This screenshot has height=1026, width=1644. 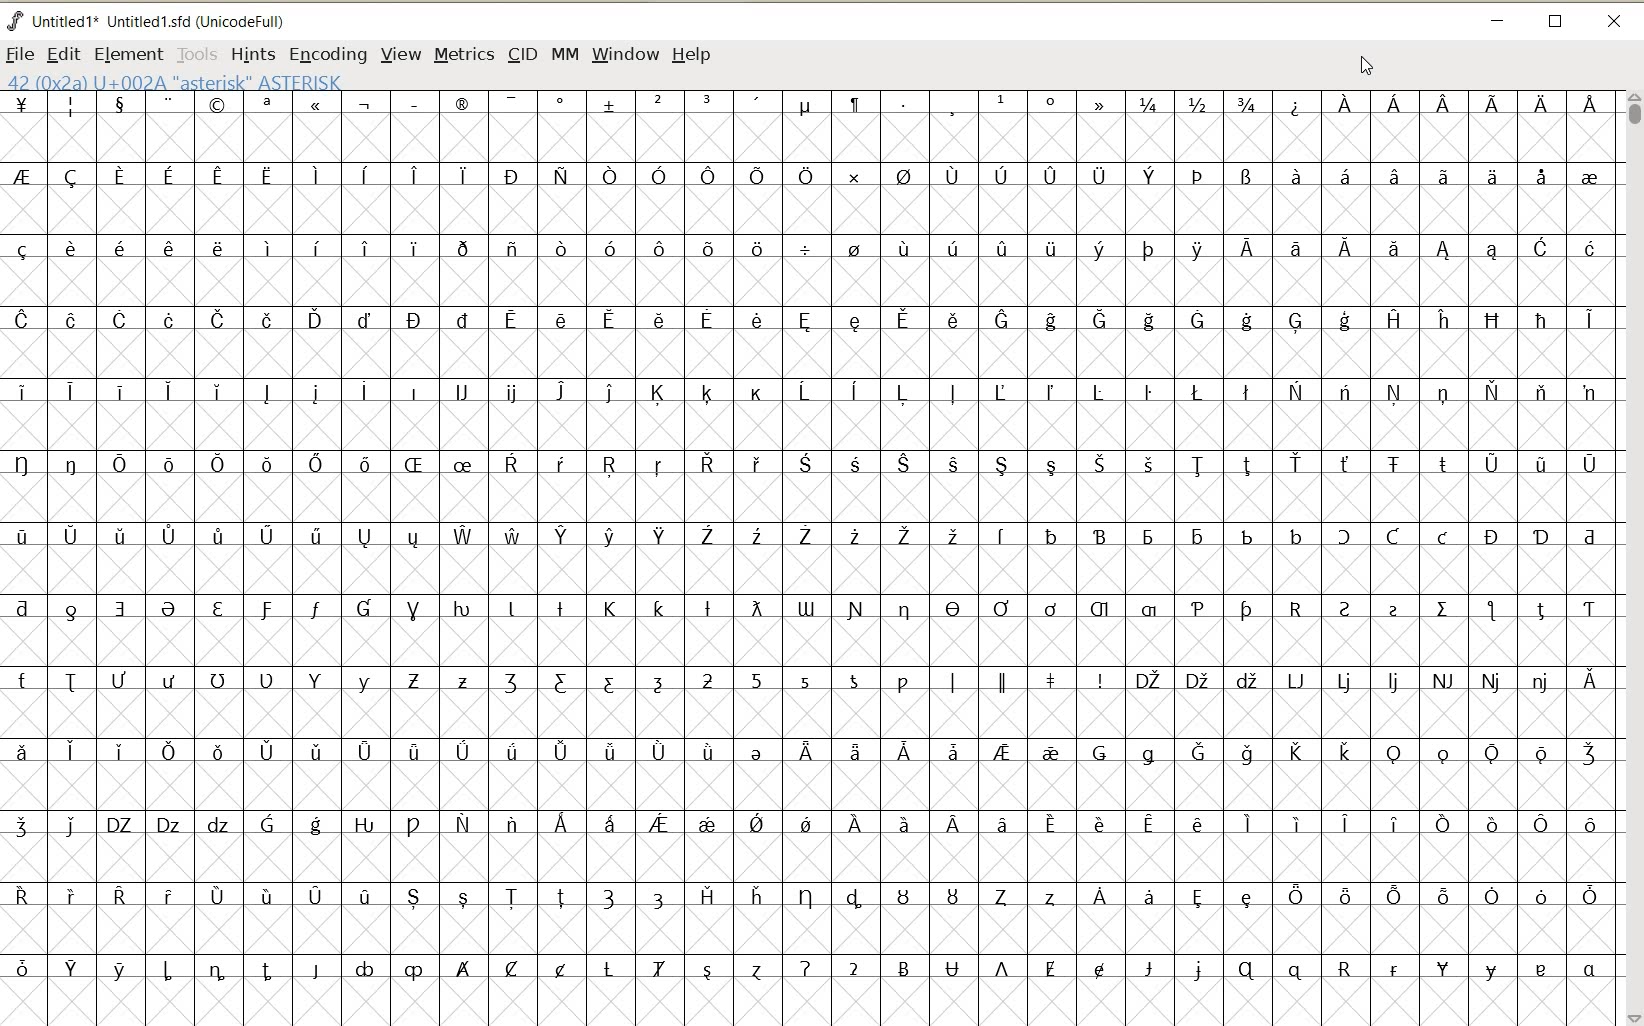 What do you see at coordinates (1556, 22) in the screenshot?
I see `RESTORE` at bounding box center [1556, 22].